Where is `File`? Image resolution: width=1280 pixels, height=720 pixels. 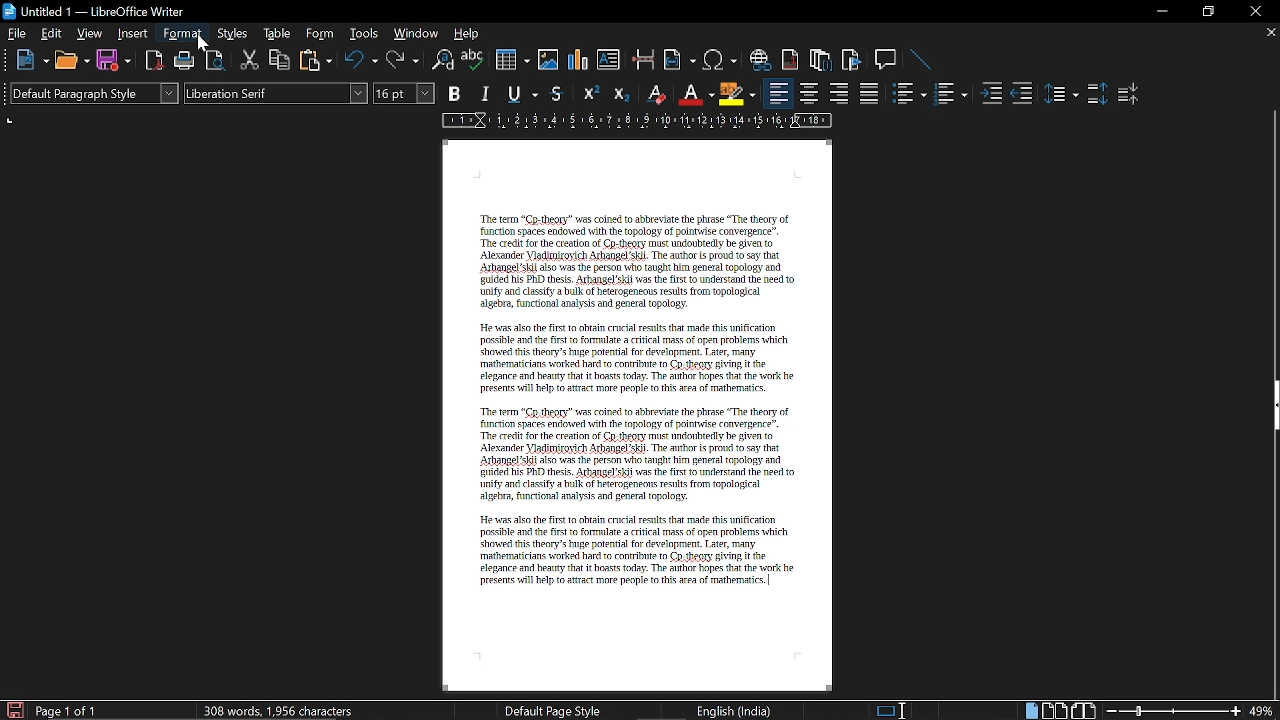 File is located at coordinates (17, 33).